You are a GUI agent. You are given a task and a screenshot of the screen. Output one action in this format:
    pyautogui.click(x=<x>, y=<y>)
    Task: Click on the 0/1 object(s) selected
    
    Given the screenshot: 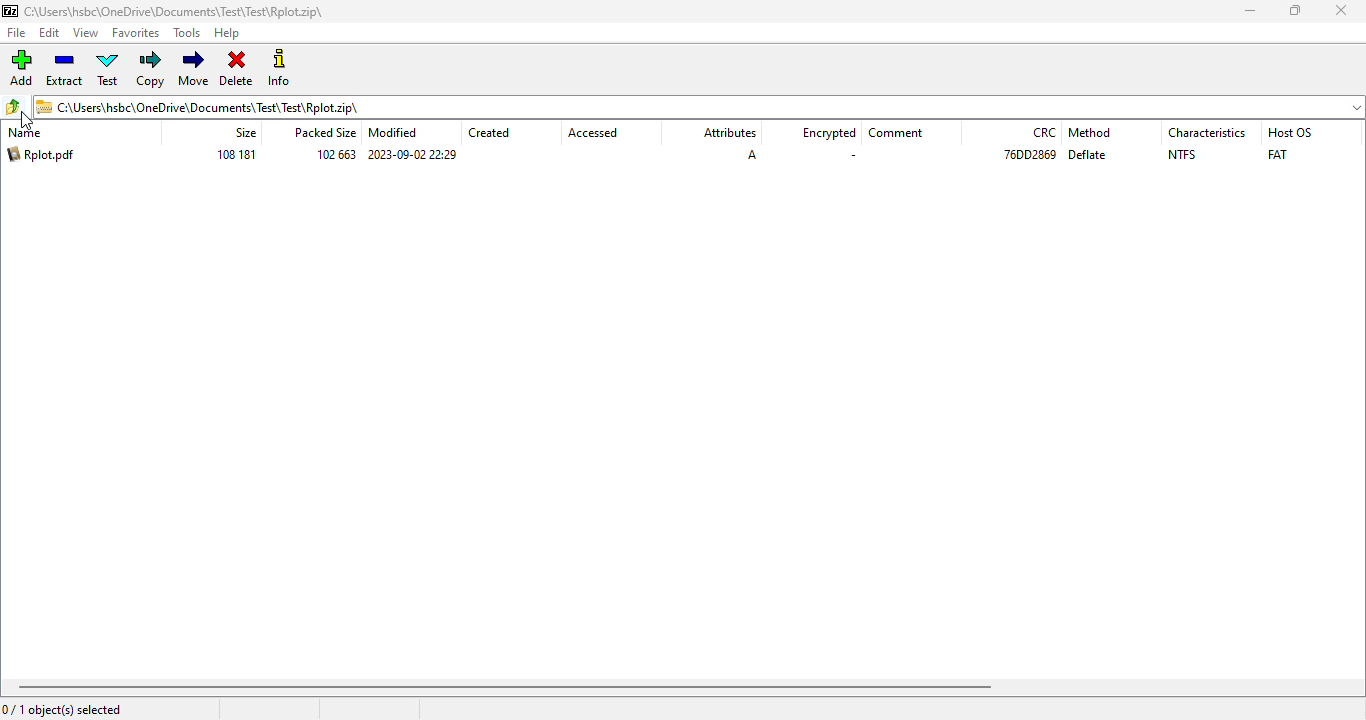 What is the action you would take?
    pyautogui.click(x=64, y=709)
    